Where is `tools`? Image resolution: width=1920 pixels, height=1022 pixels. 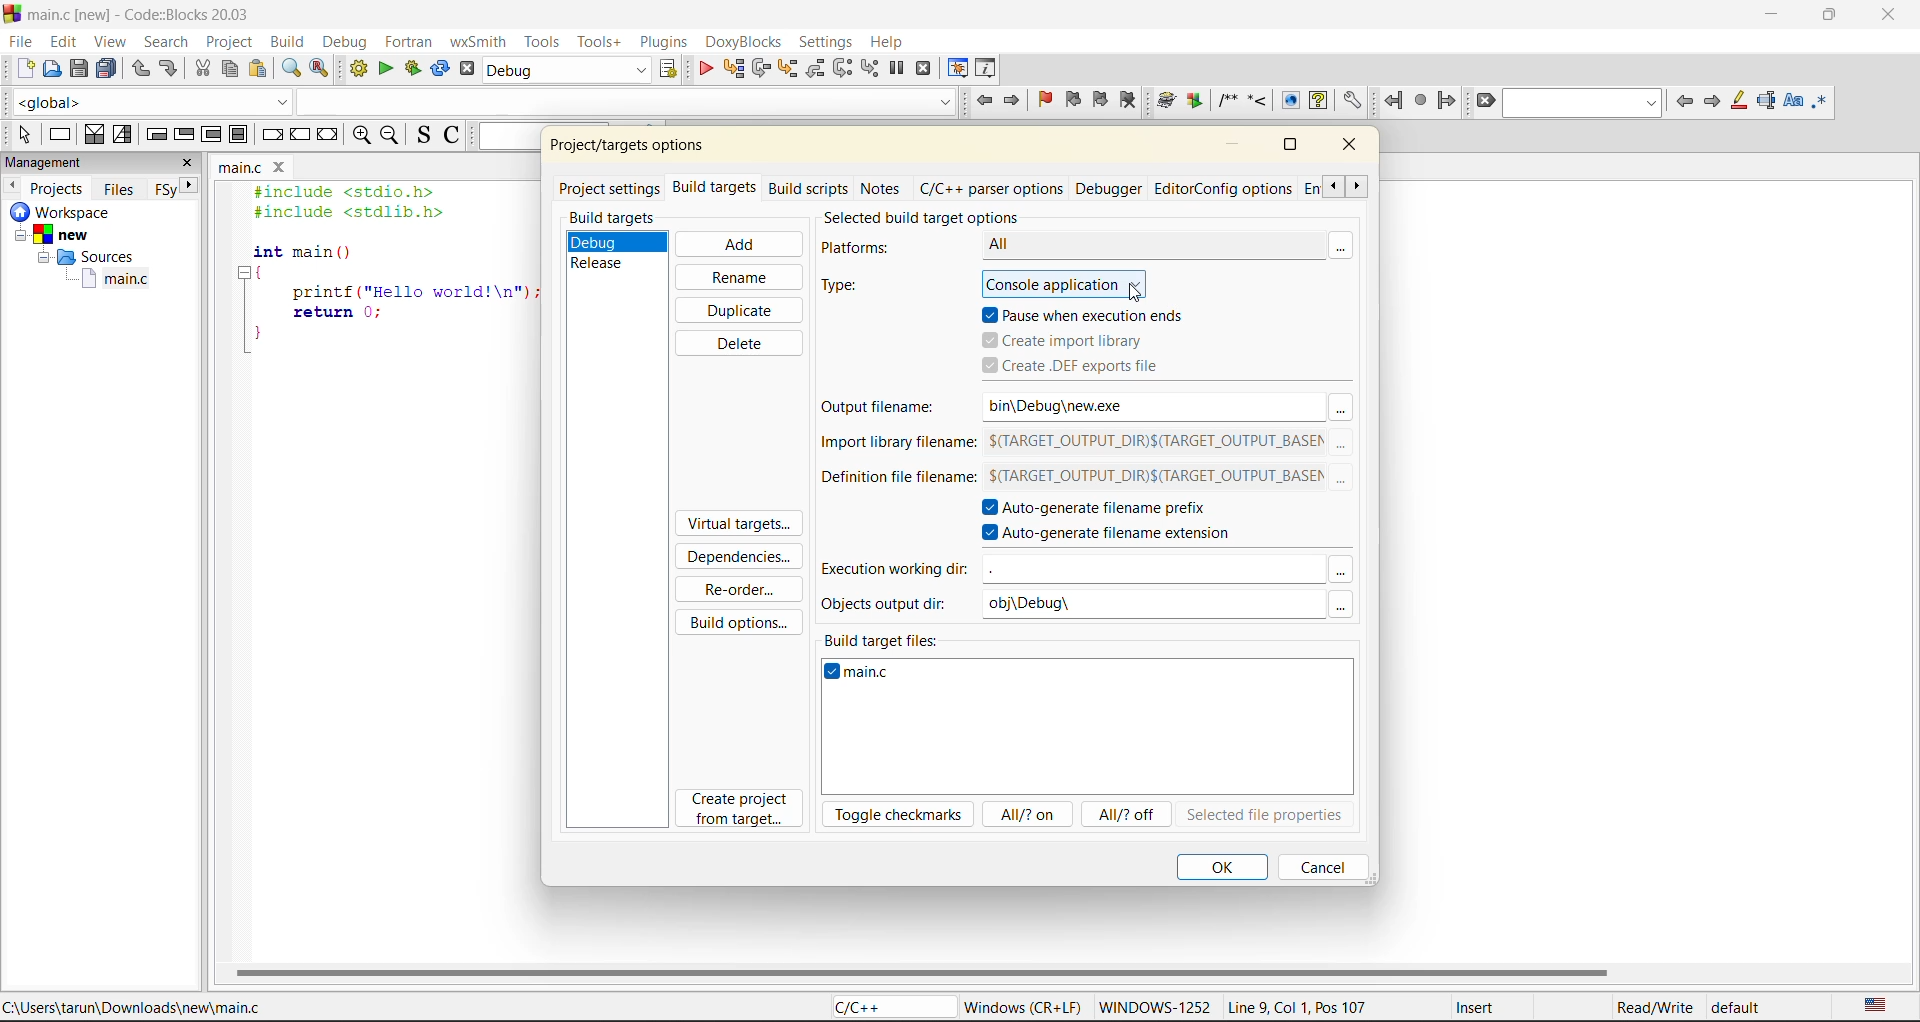 tools is located at coordinates (545, 42).